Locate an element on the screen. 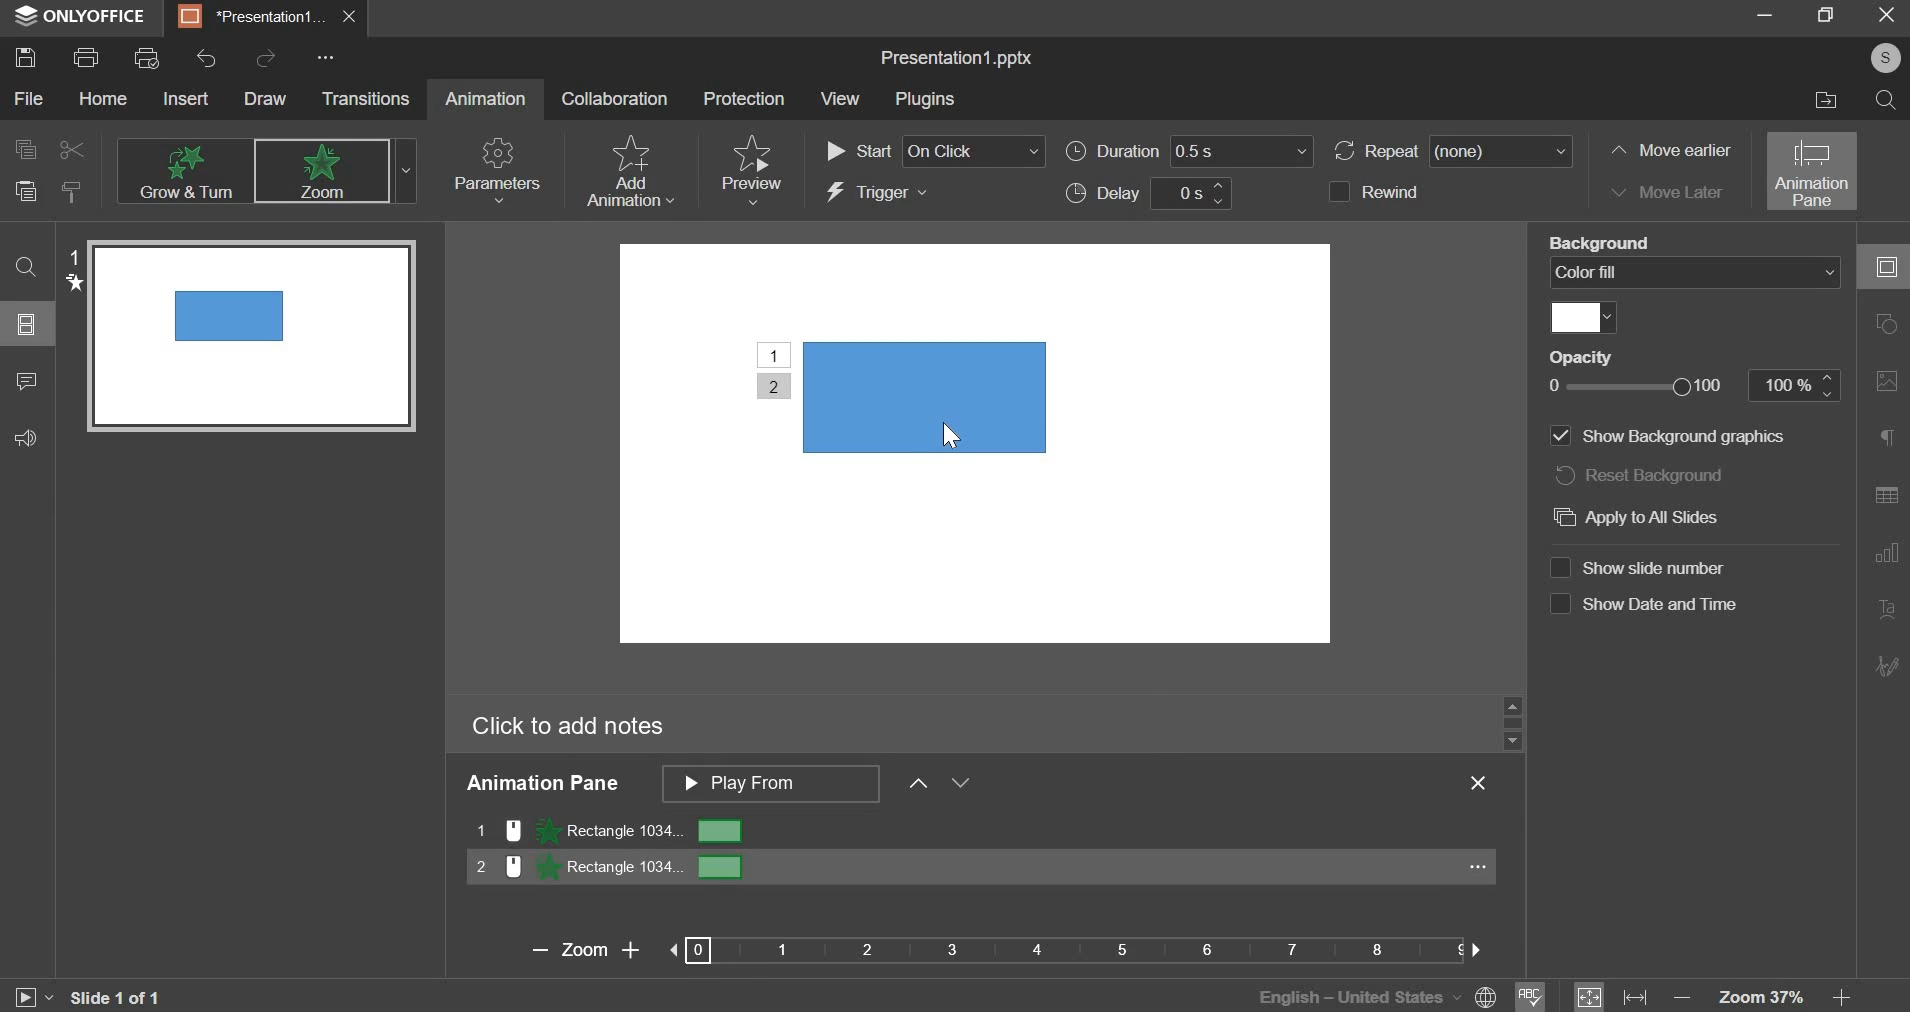  repeat is located at coordinates (1455, 152).